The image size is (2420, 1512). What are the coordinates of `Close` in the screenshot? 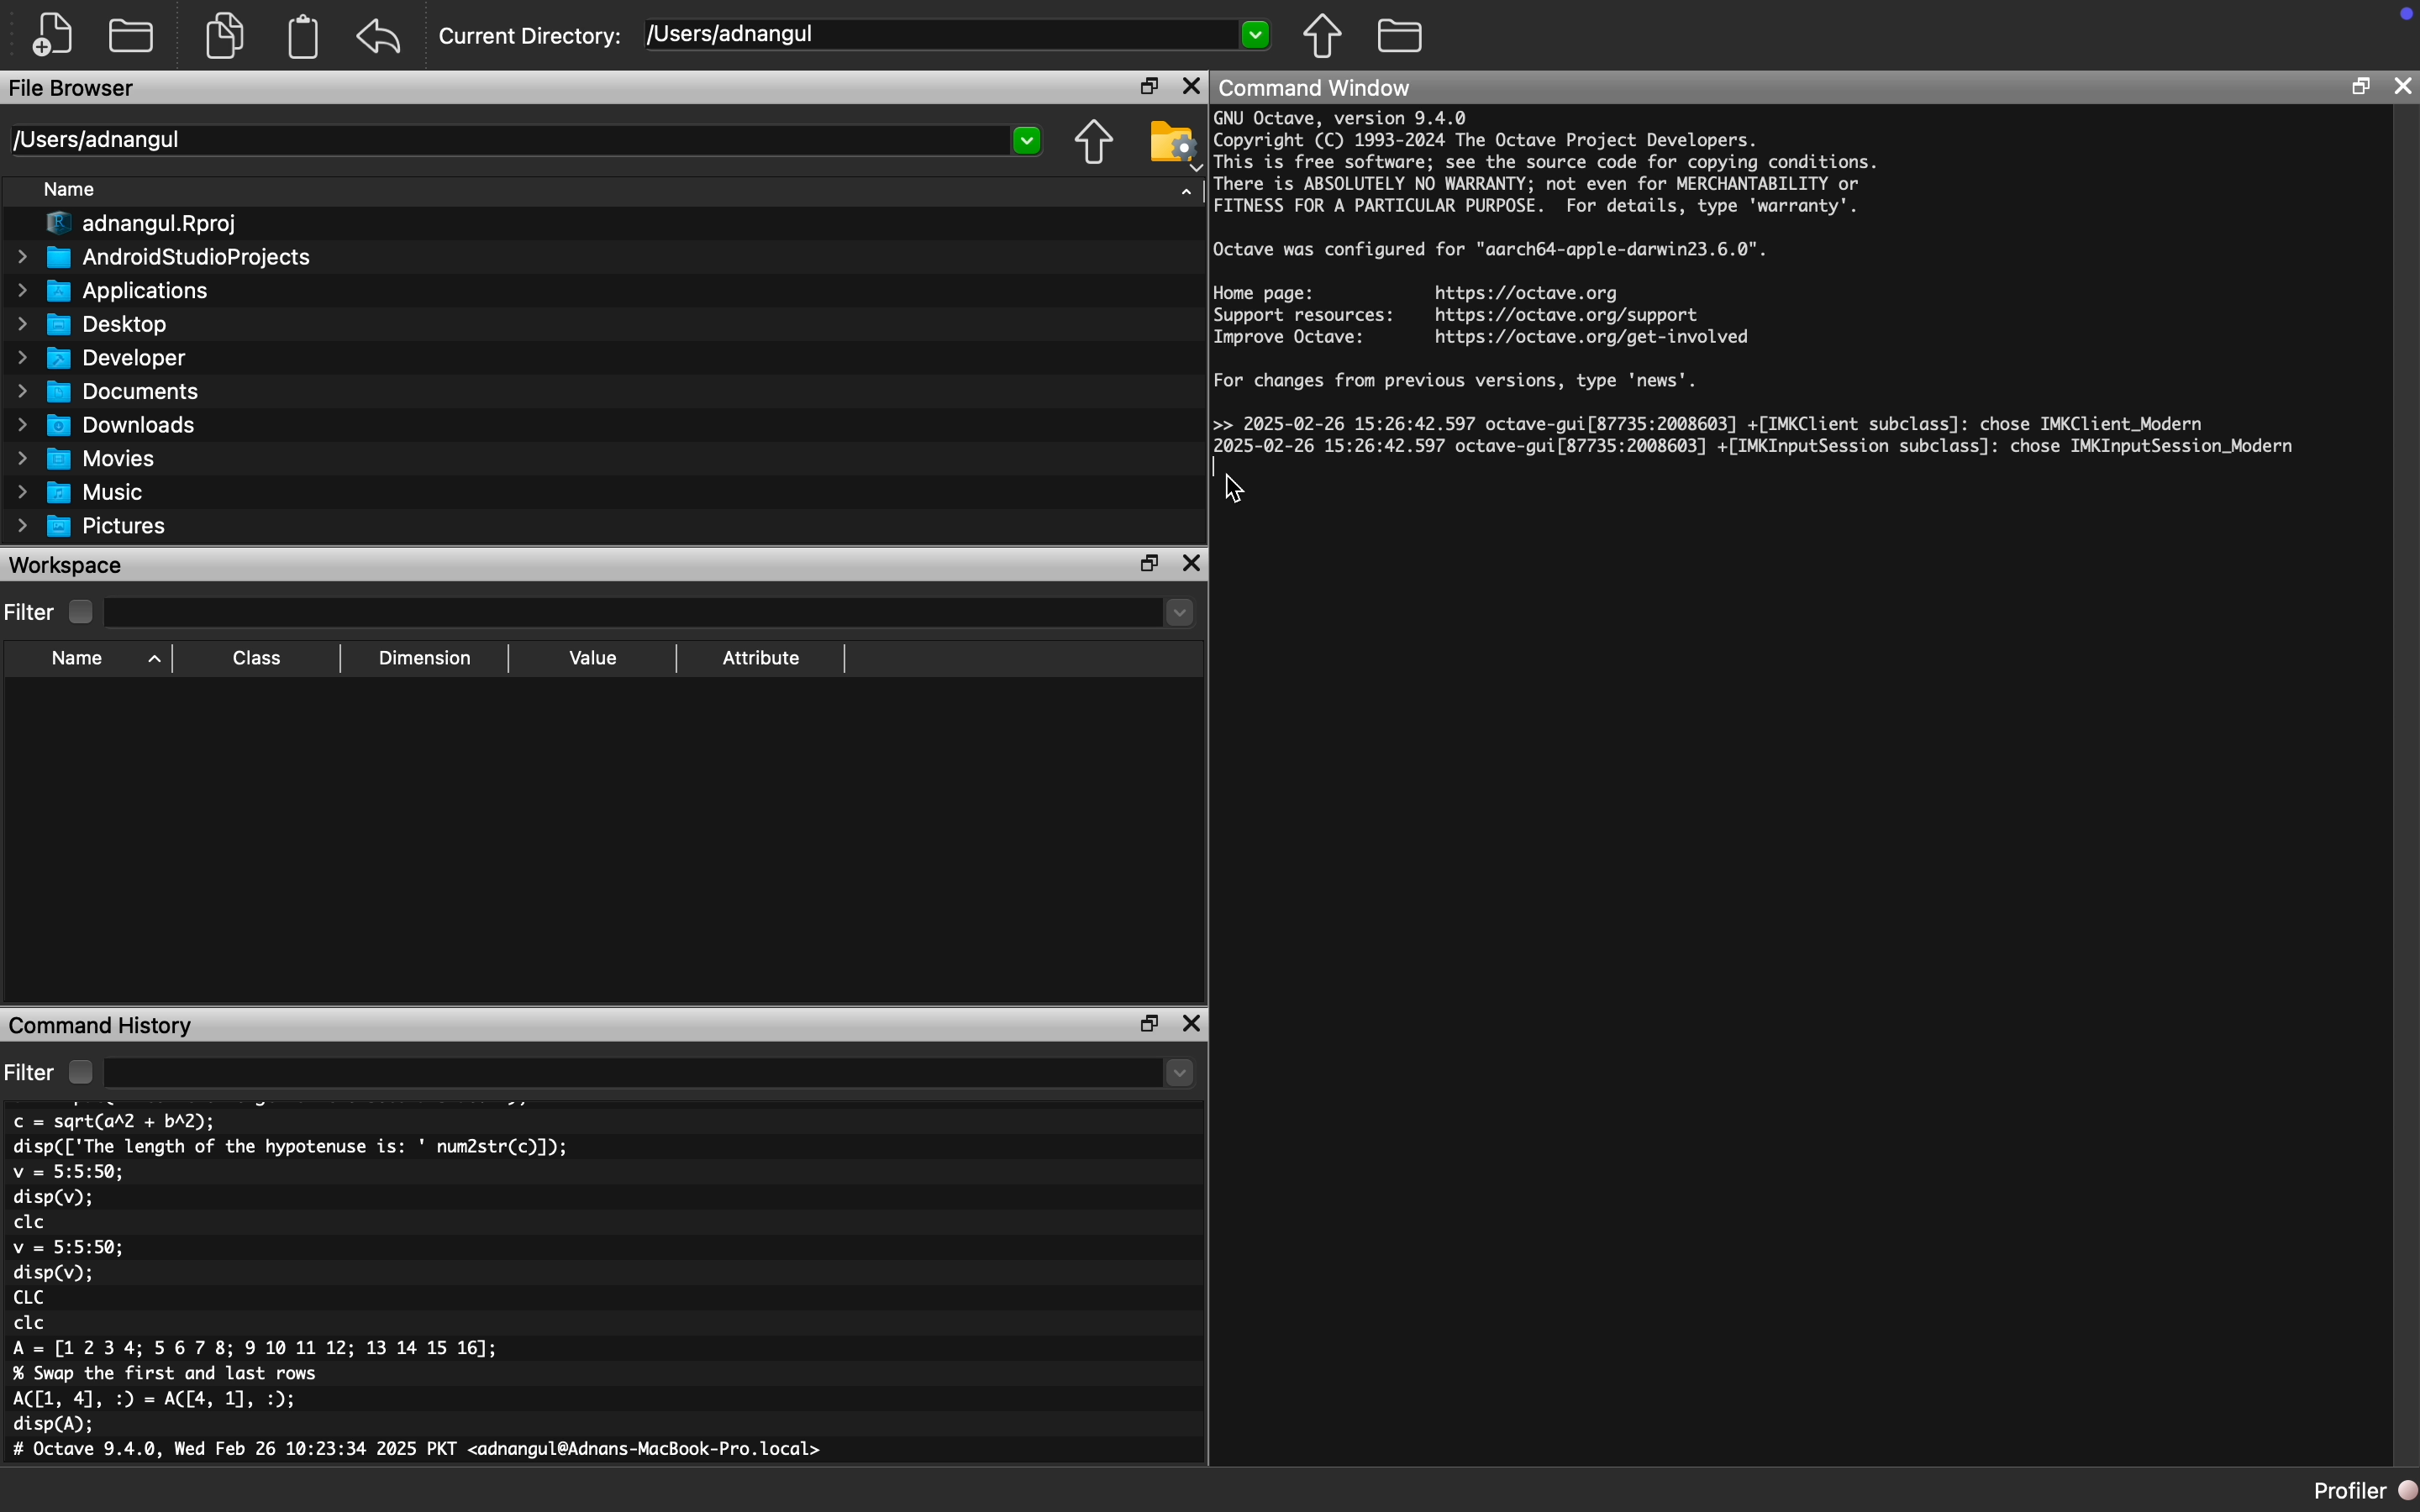 It's located at (1191, 85).